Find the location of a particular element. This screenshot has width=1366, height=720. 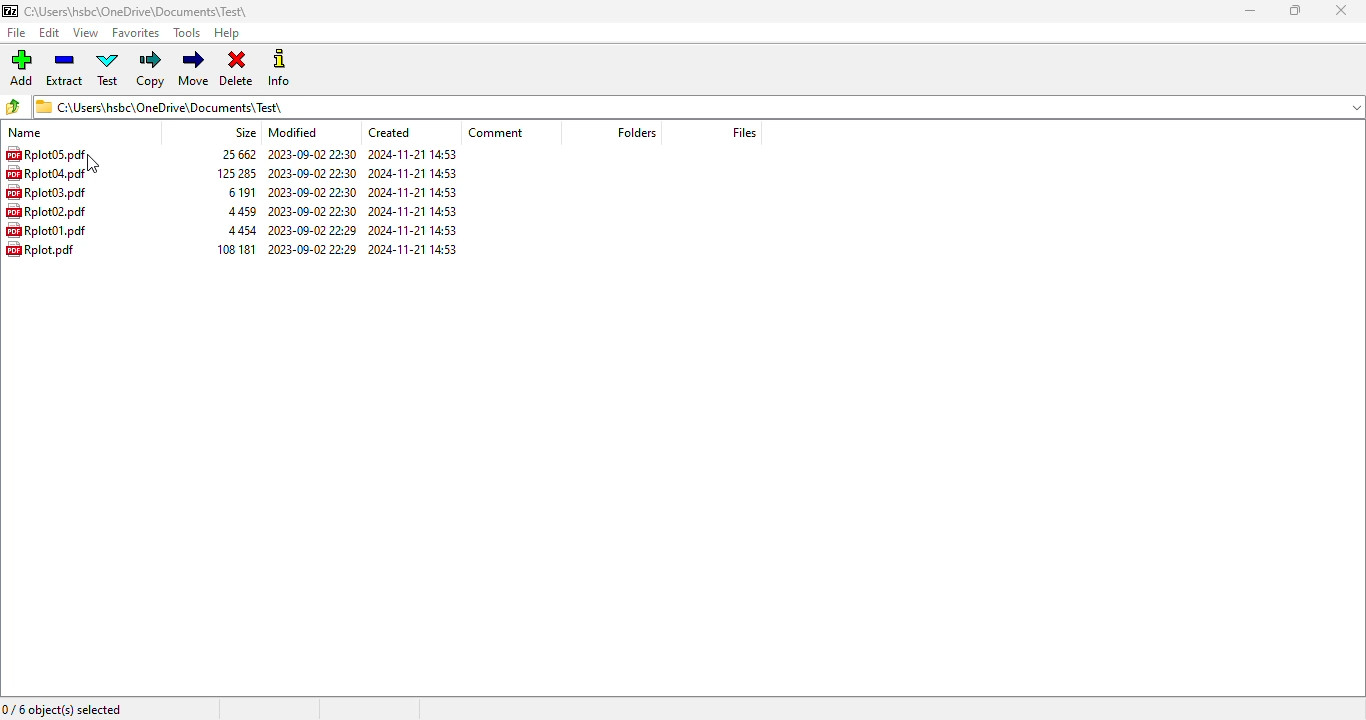

cursor is located at coordinates (92, 164).